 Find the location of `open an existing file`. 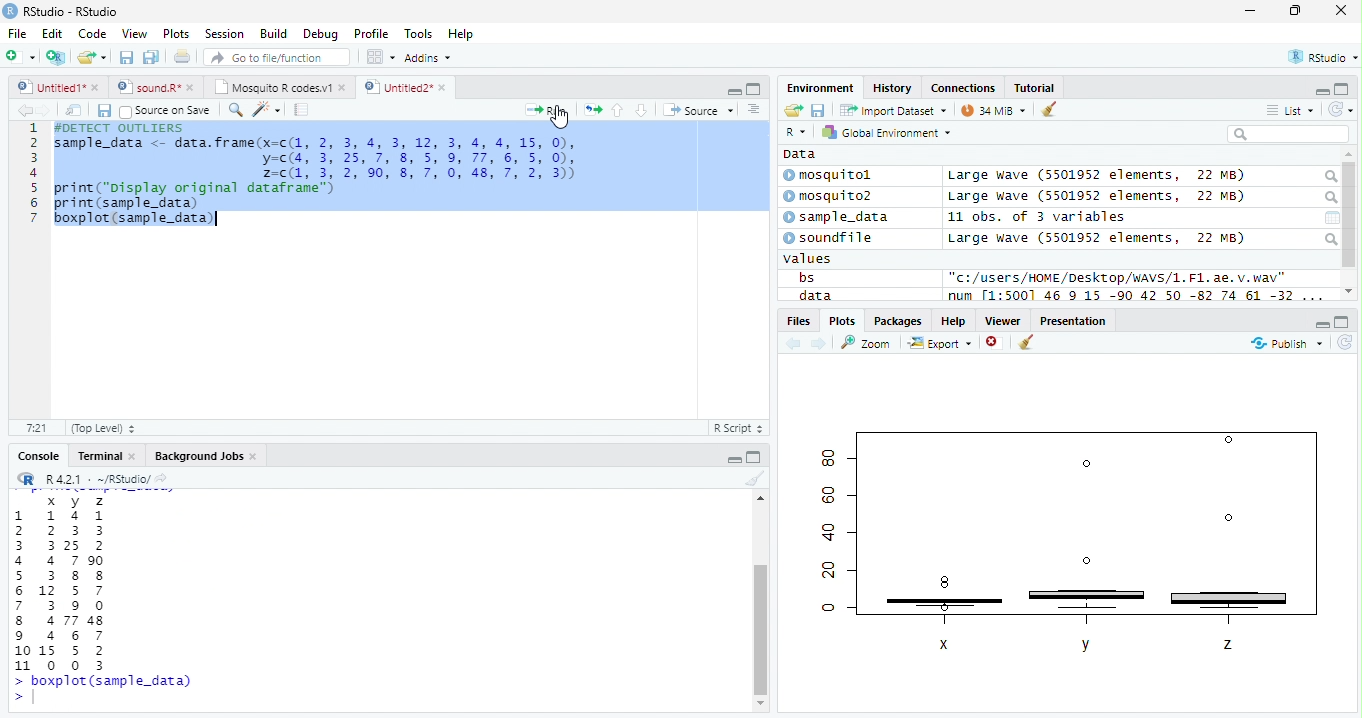

open an existing file is located at coordinates (92, 57).